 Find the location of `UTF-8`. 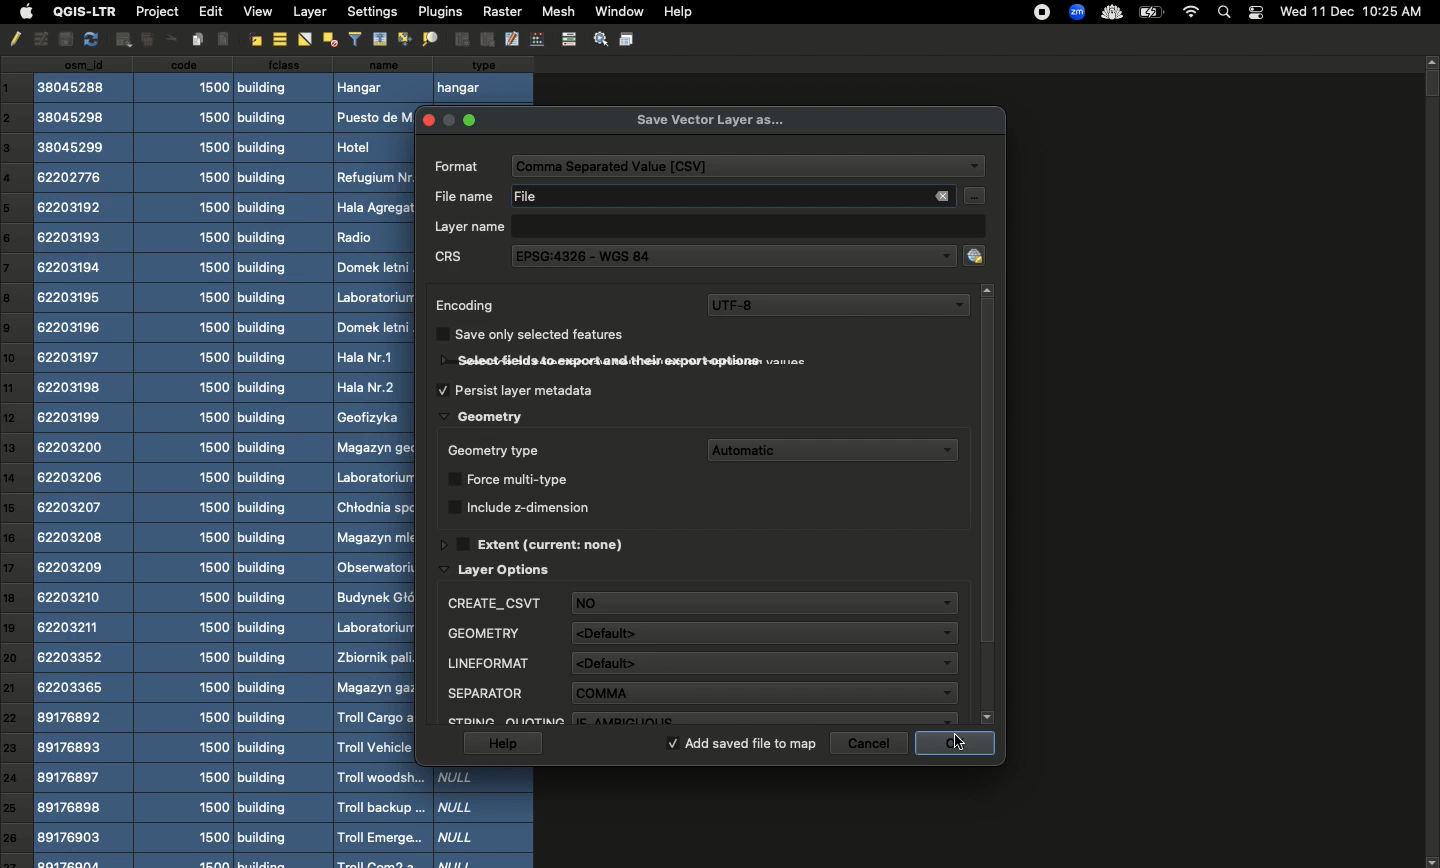

UTF-8 is located at coordinates (838, 306).